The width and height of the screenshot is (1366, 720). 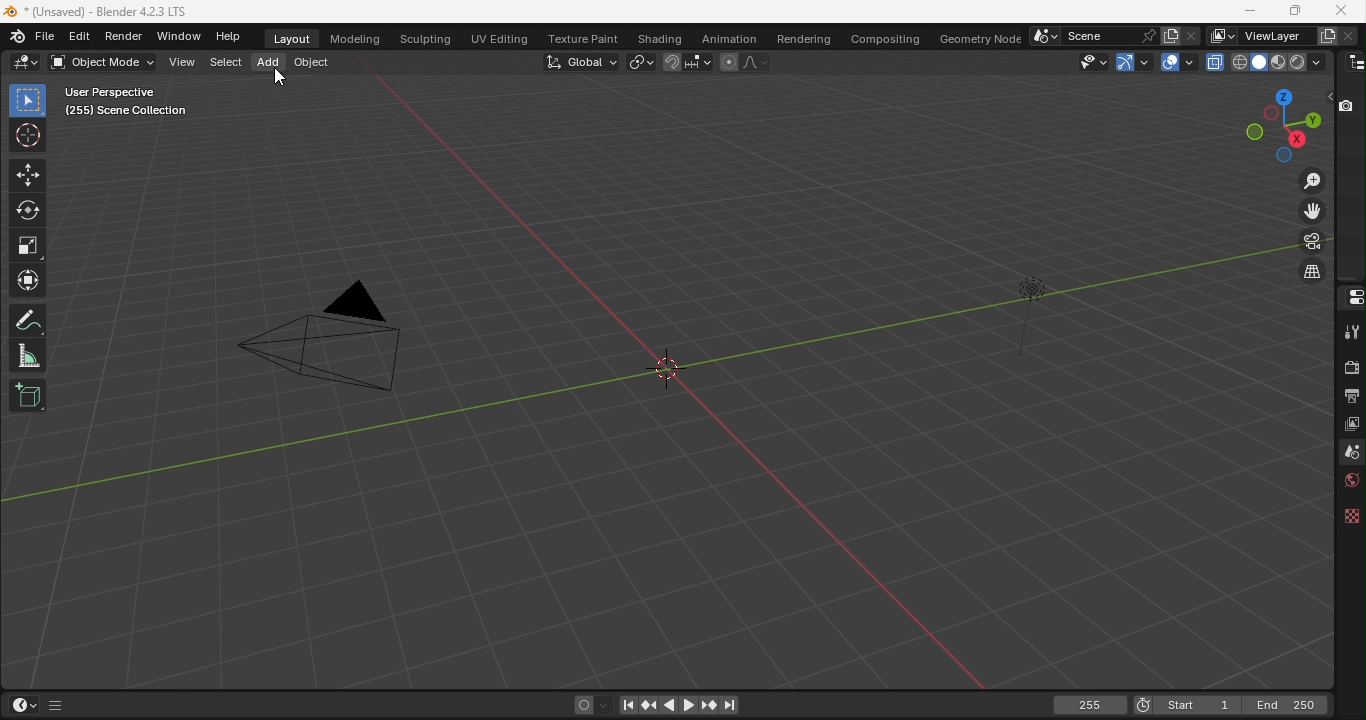 What do you see at coordinates (1125, 63) in the screenshot?
I see `Show Gizmo` at bounding box center [1125, 63].